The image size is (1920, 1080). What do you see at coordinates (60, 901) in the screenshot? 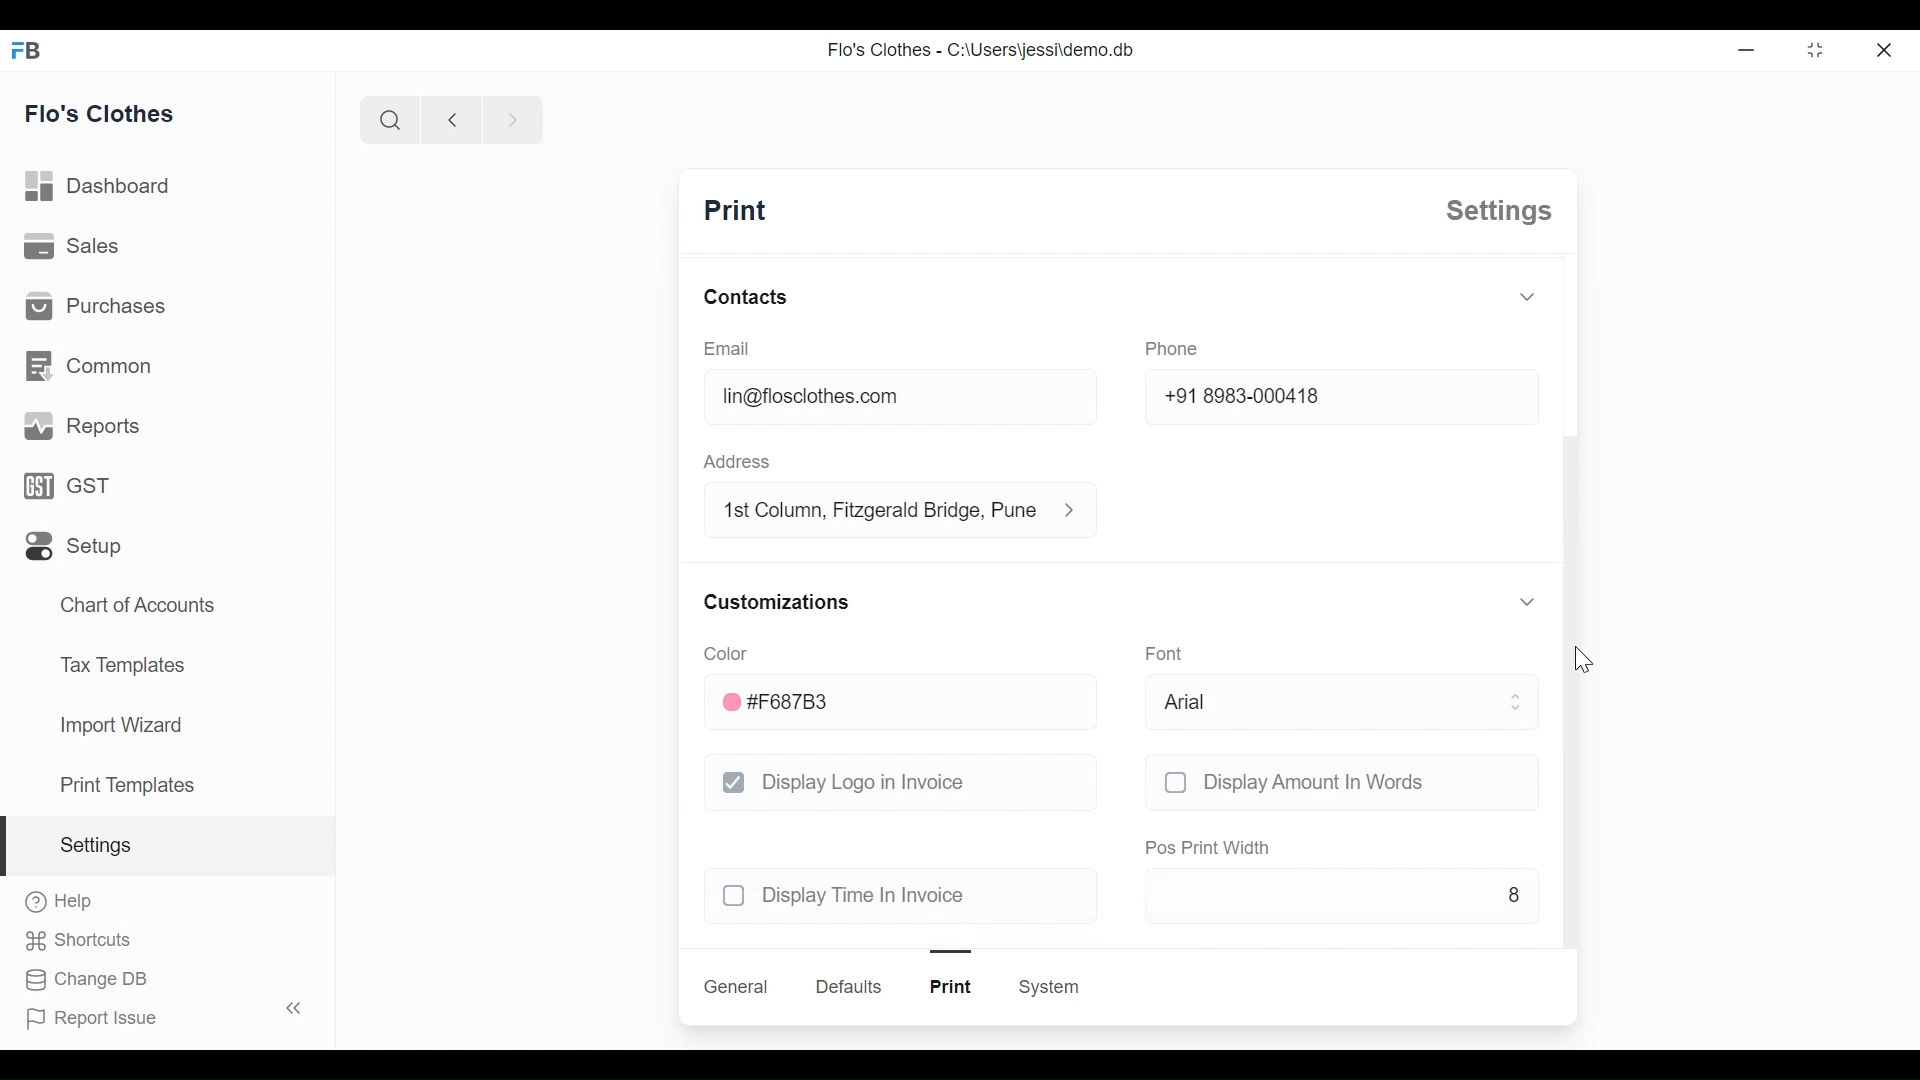
I see `help` at bounding box center [60, 901].